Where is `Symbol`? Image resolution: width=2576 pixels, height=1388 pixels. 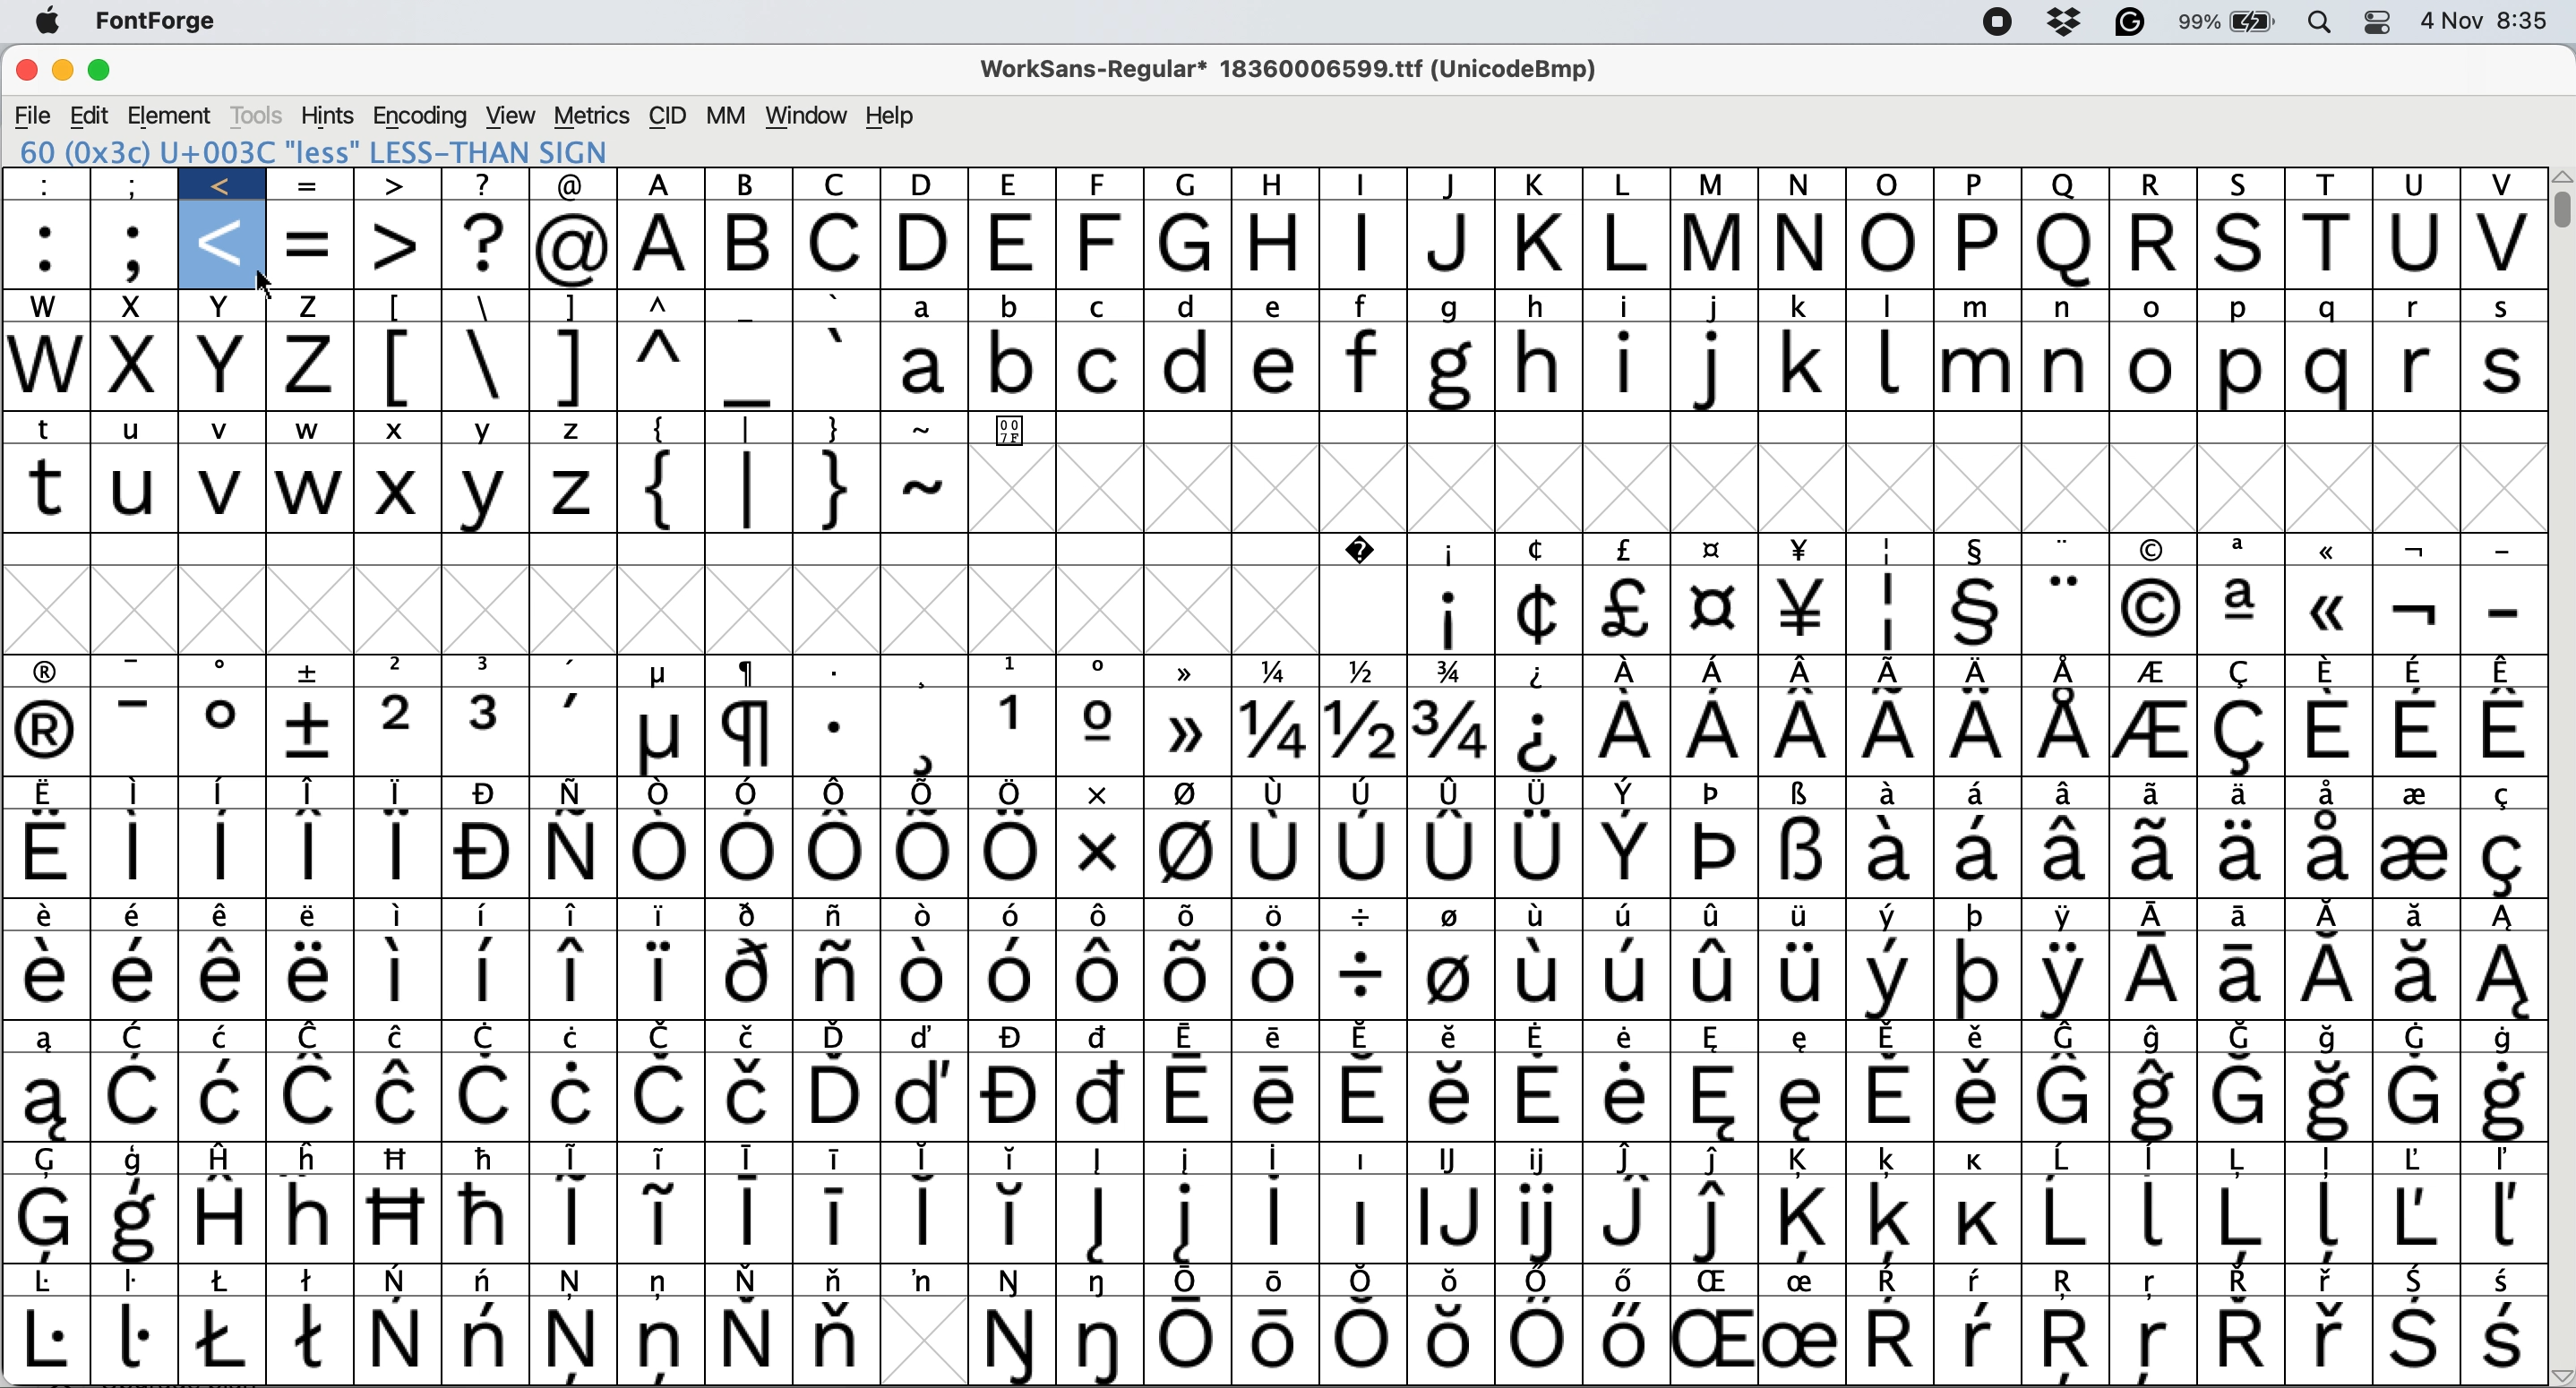
Symbol is located at coordinates (2243, 735).